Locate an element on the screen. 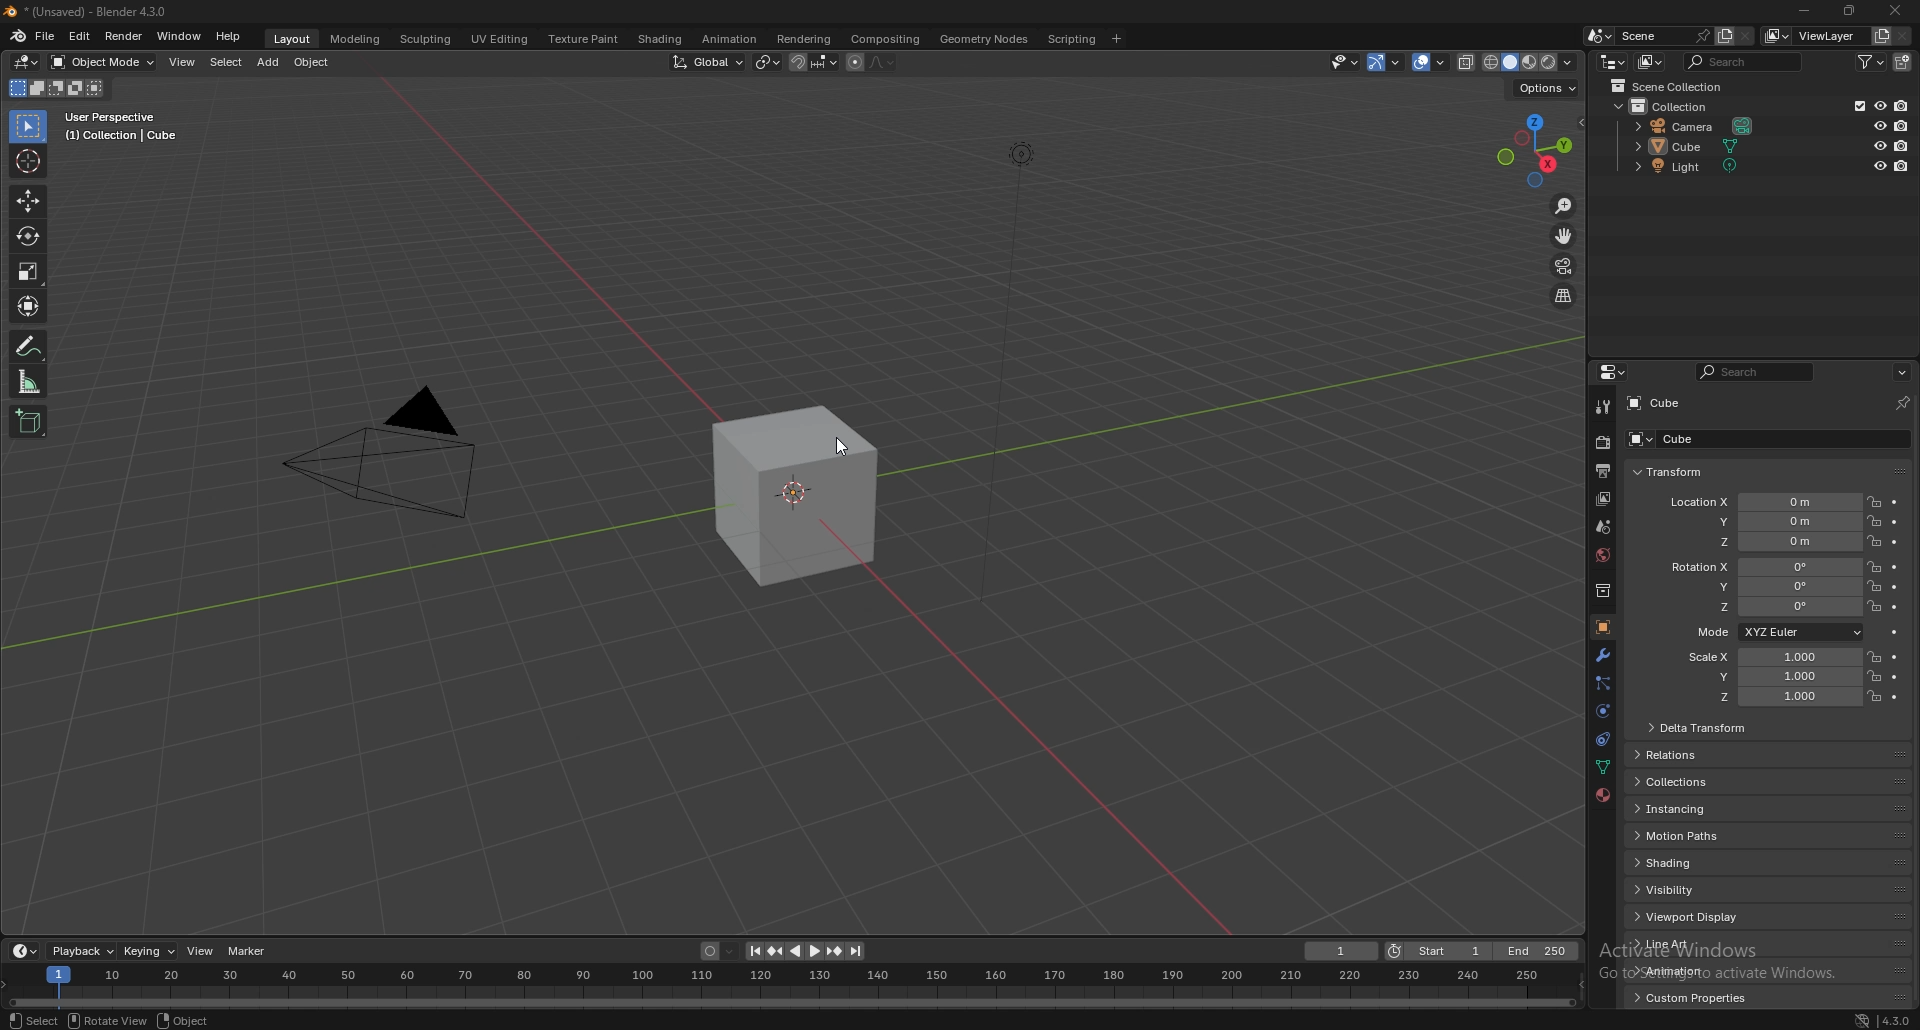  new collection is located at coordinates (1904, 62).